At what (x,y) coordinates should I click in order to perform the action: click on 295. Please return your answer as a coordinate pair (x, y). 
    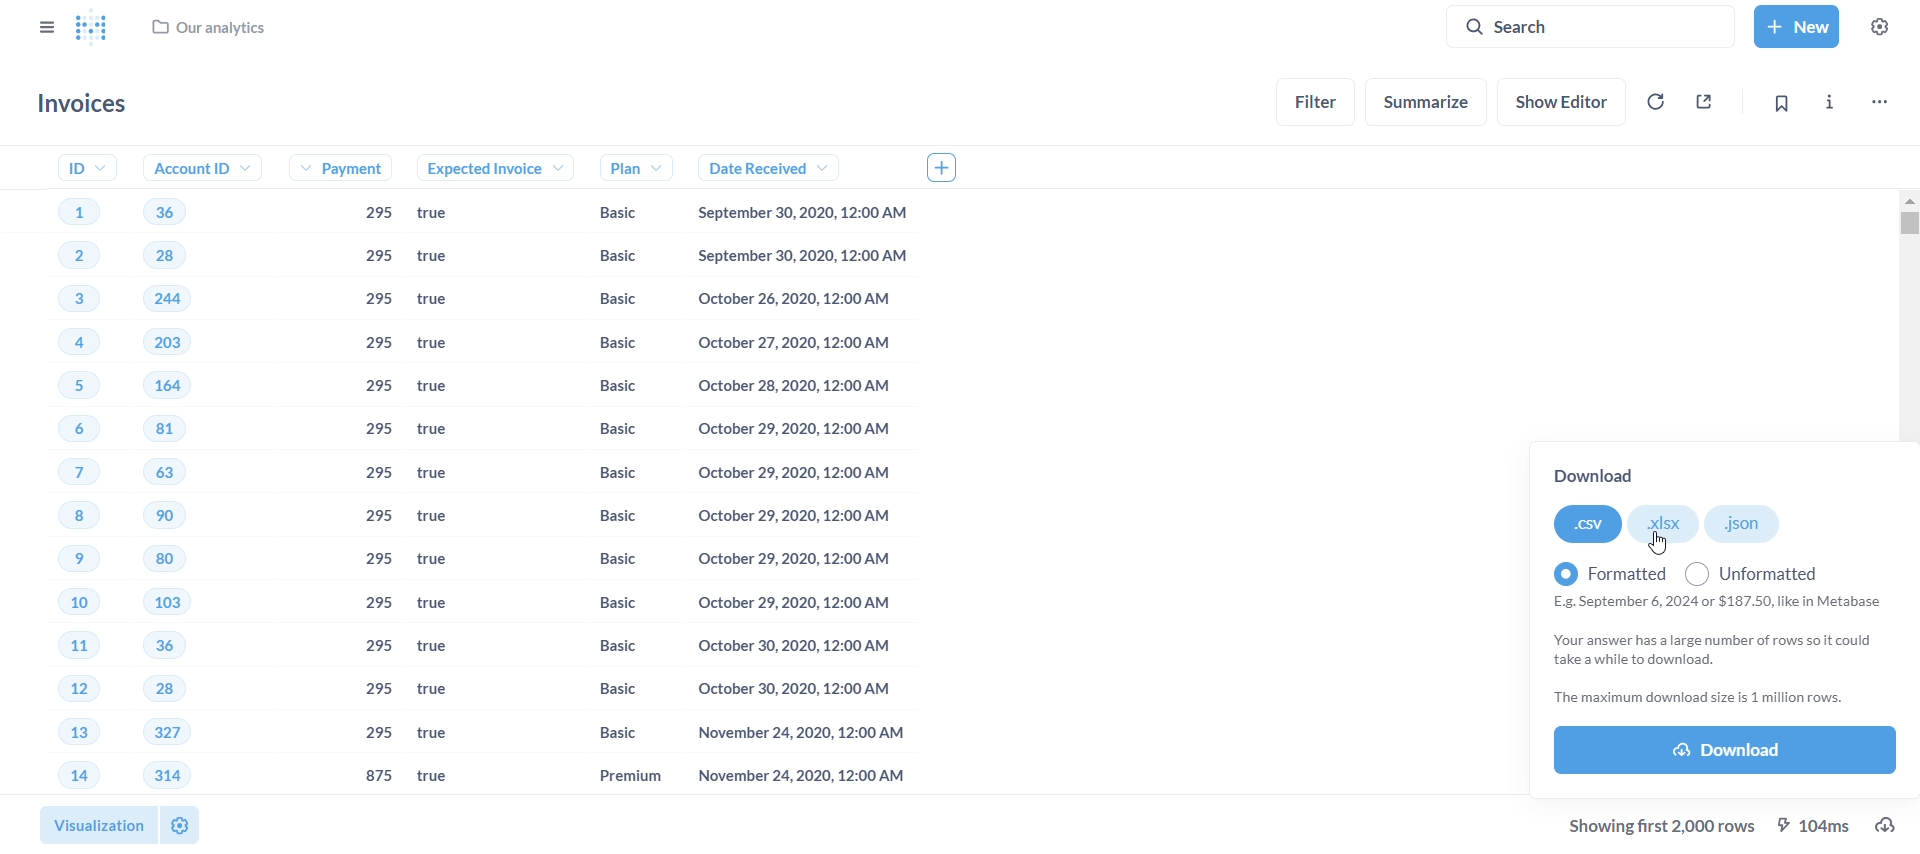
    Looking at the image, I should click on (374, 431).